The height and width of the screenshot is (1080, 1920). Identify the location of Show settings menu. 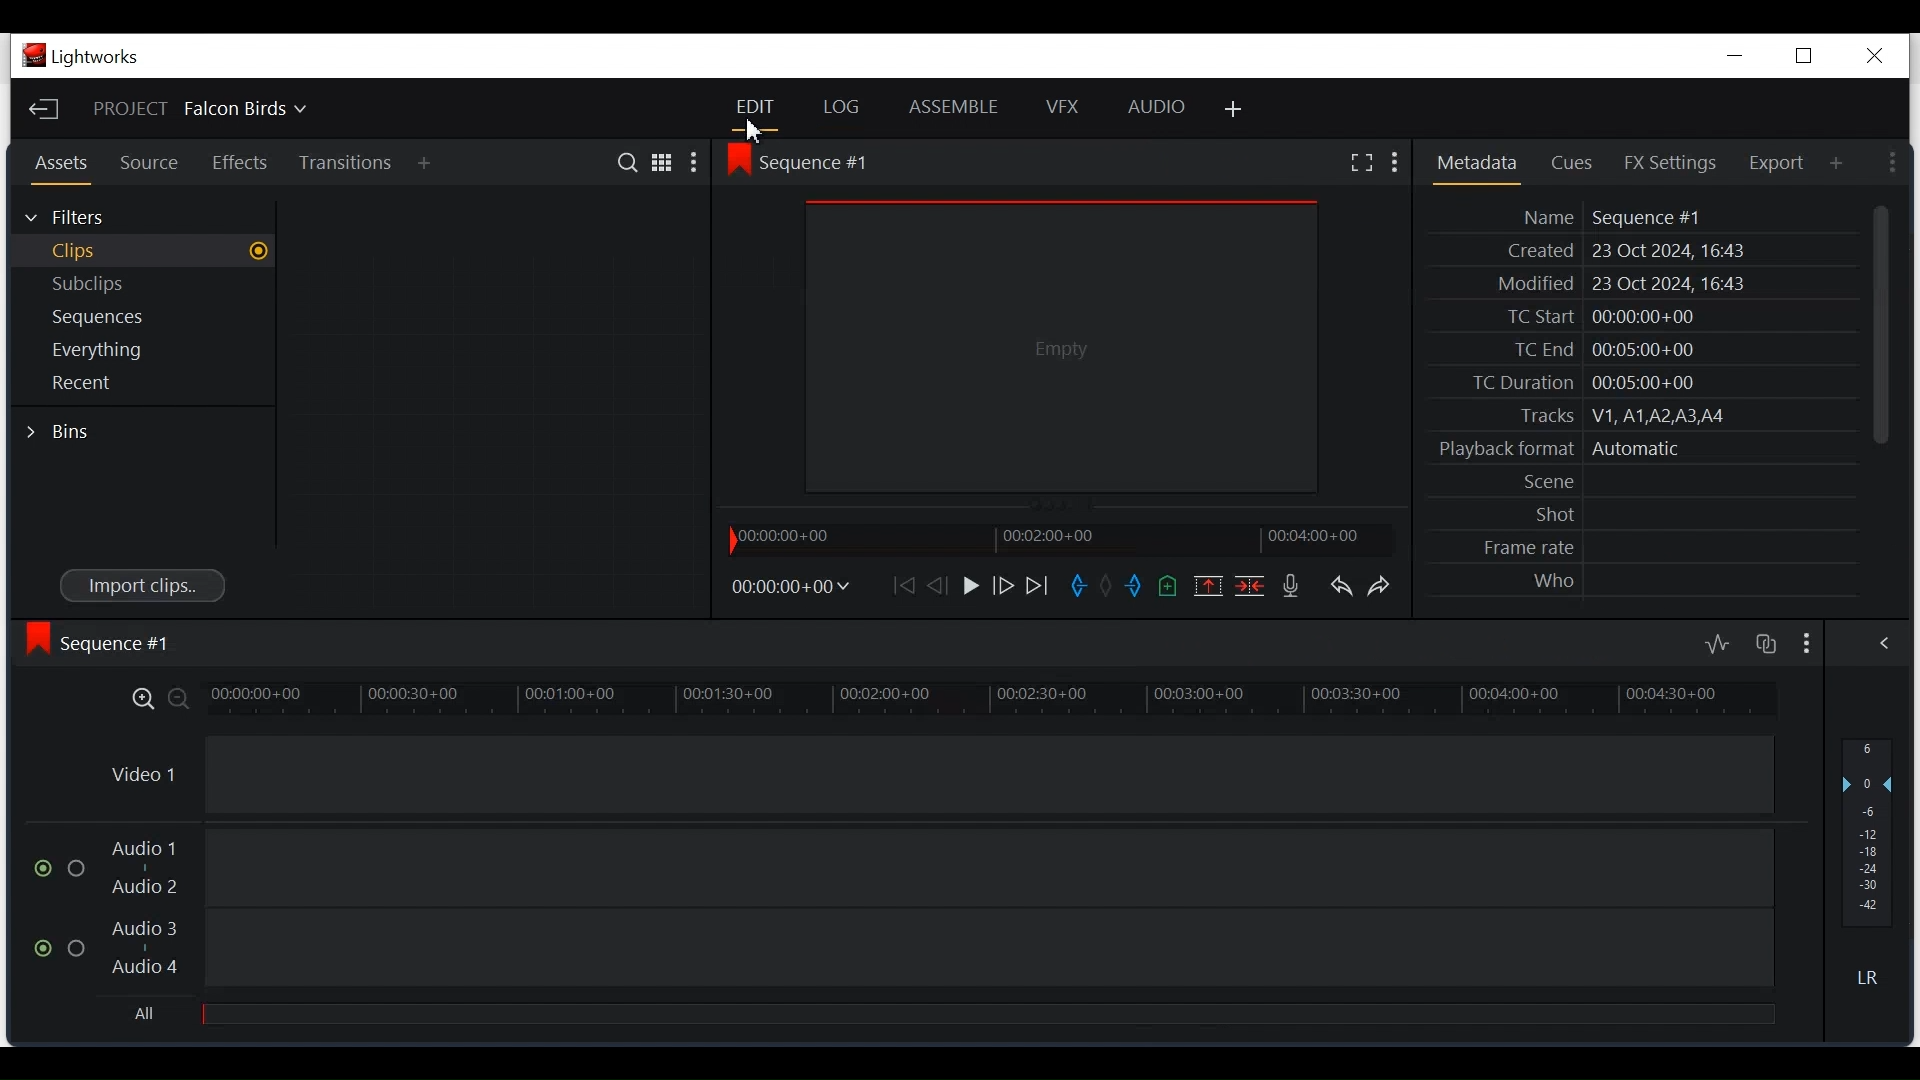
(1889, 162).